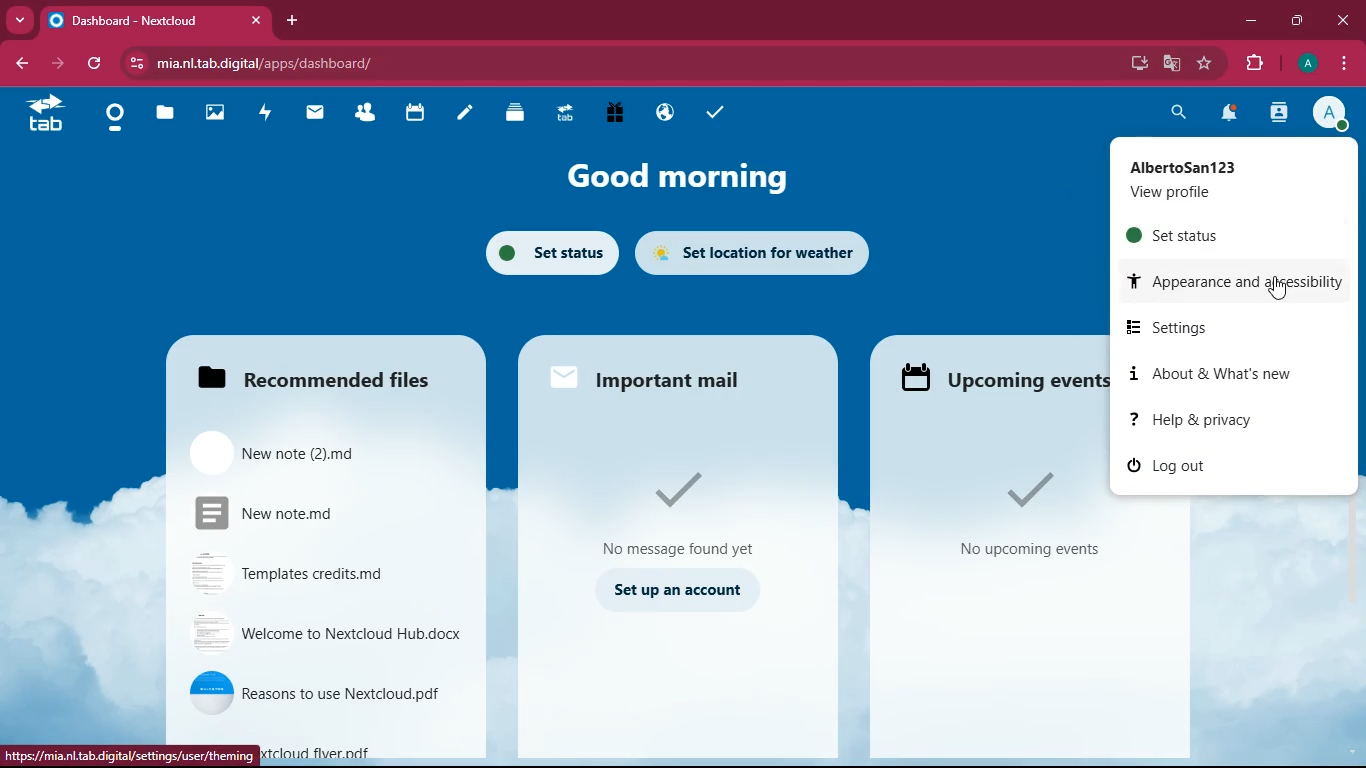  Describe the element at coordinates (680, 590) in the screenshot. I see `set up` at that location.